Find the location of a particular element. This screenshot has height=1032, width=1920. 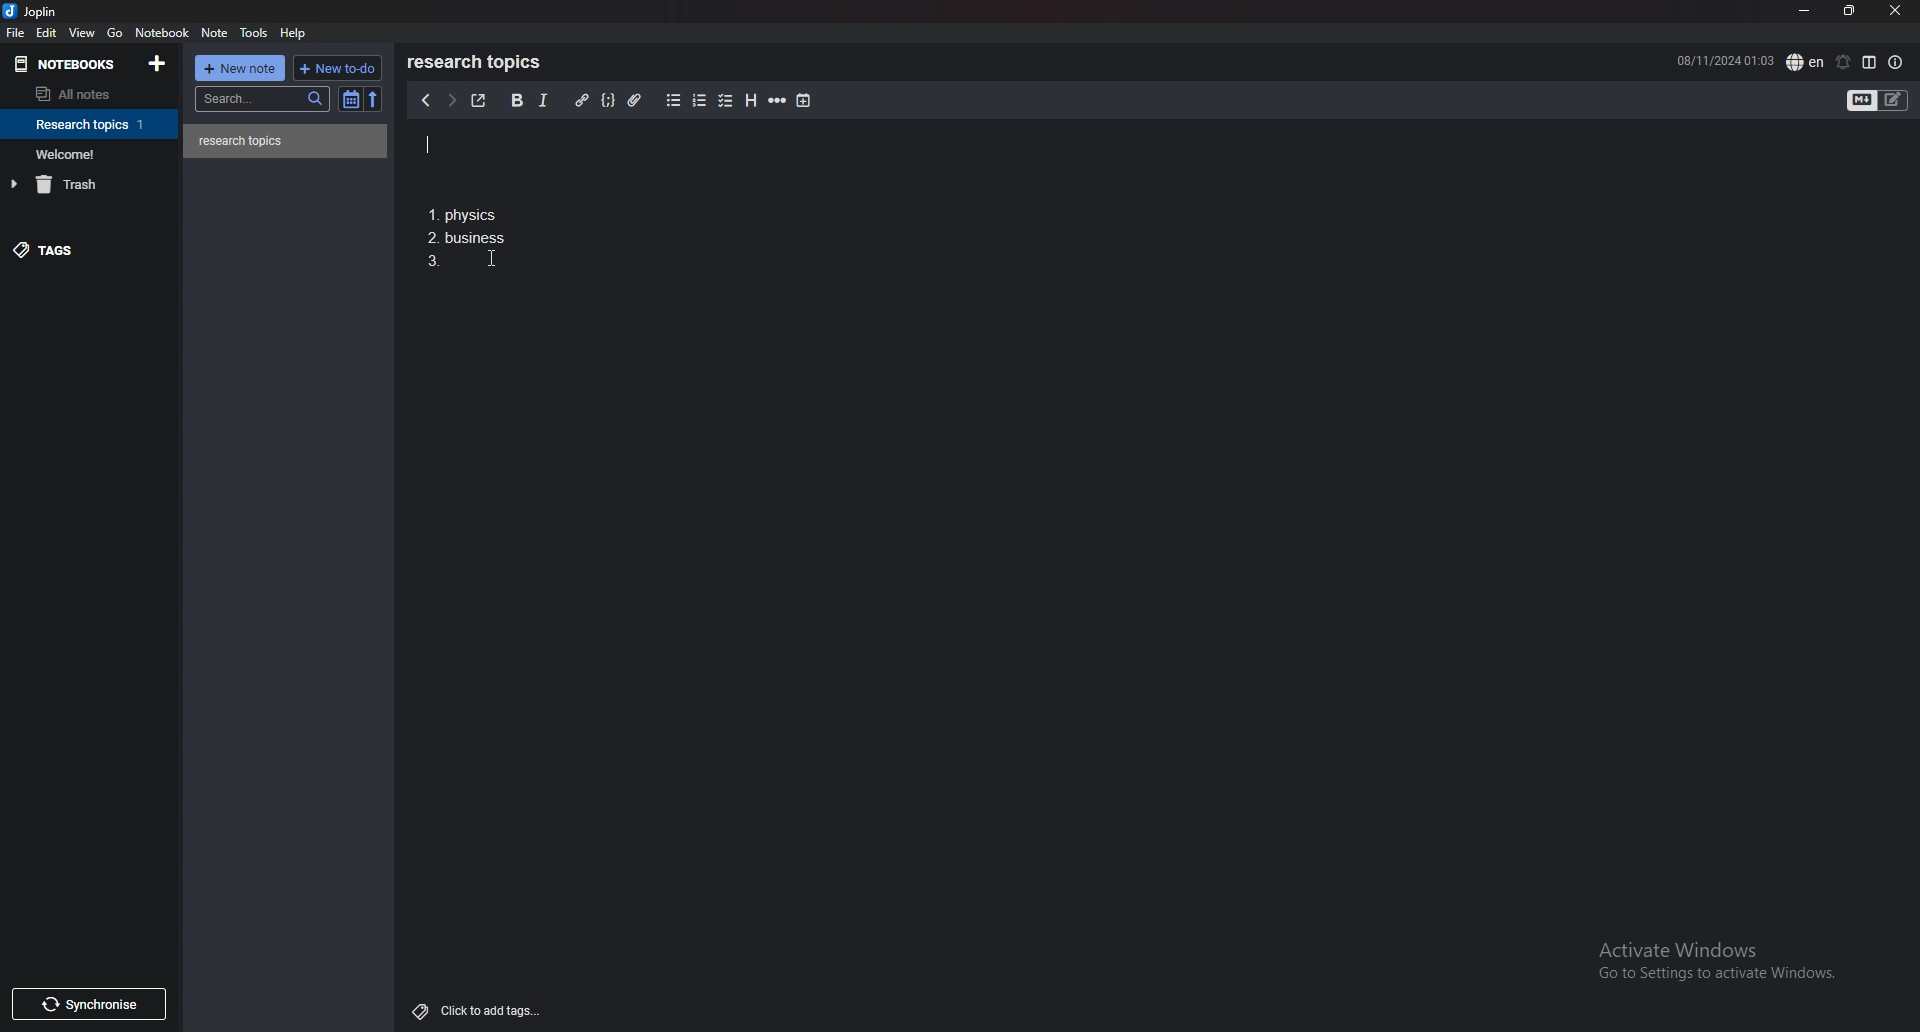

heading is located at coordinates (750, 101).